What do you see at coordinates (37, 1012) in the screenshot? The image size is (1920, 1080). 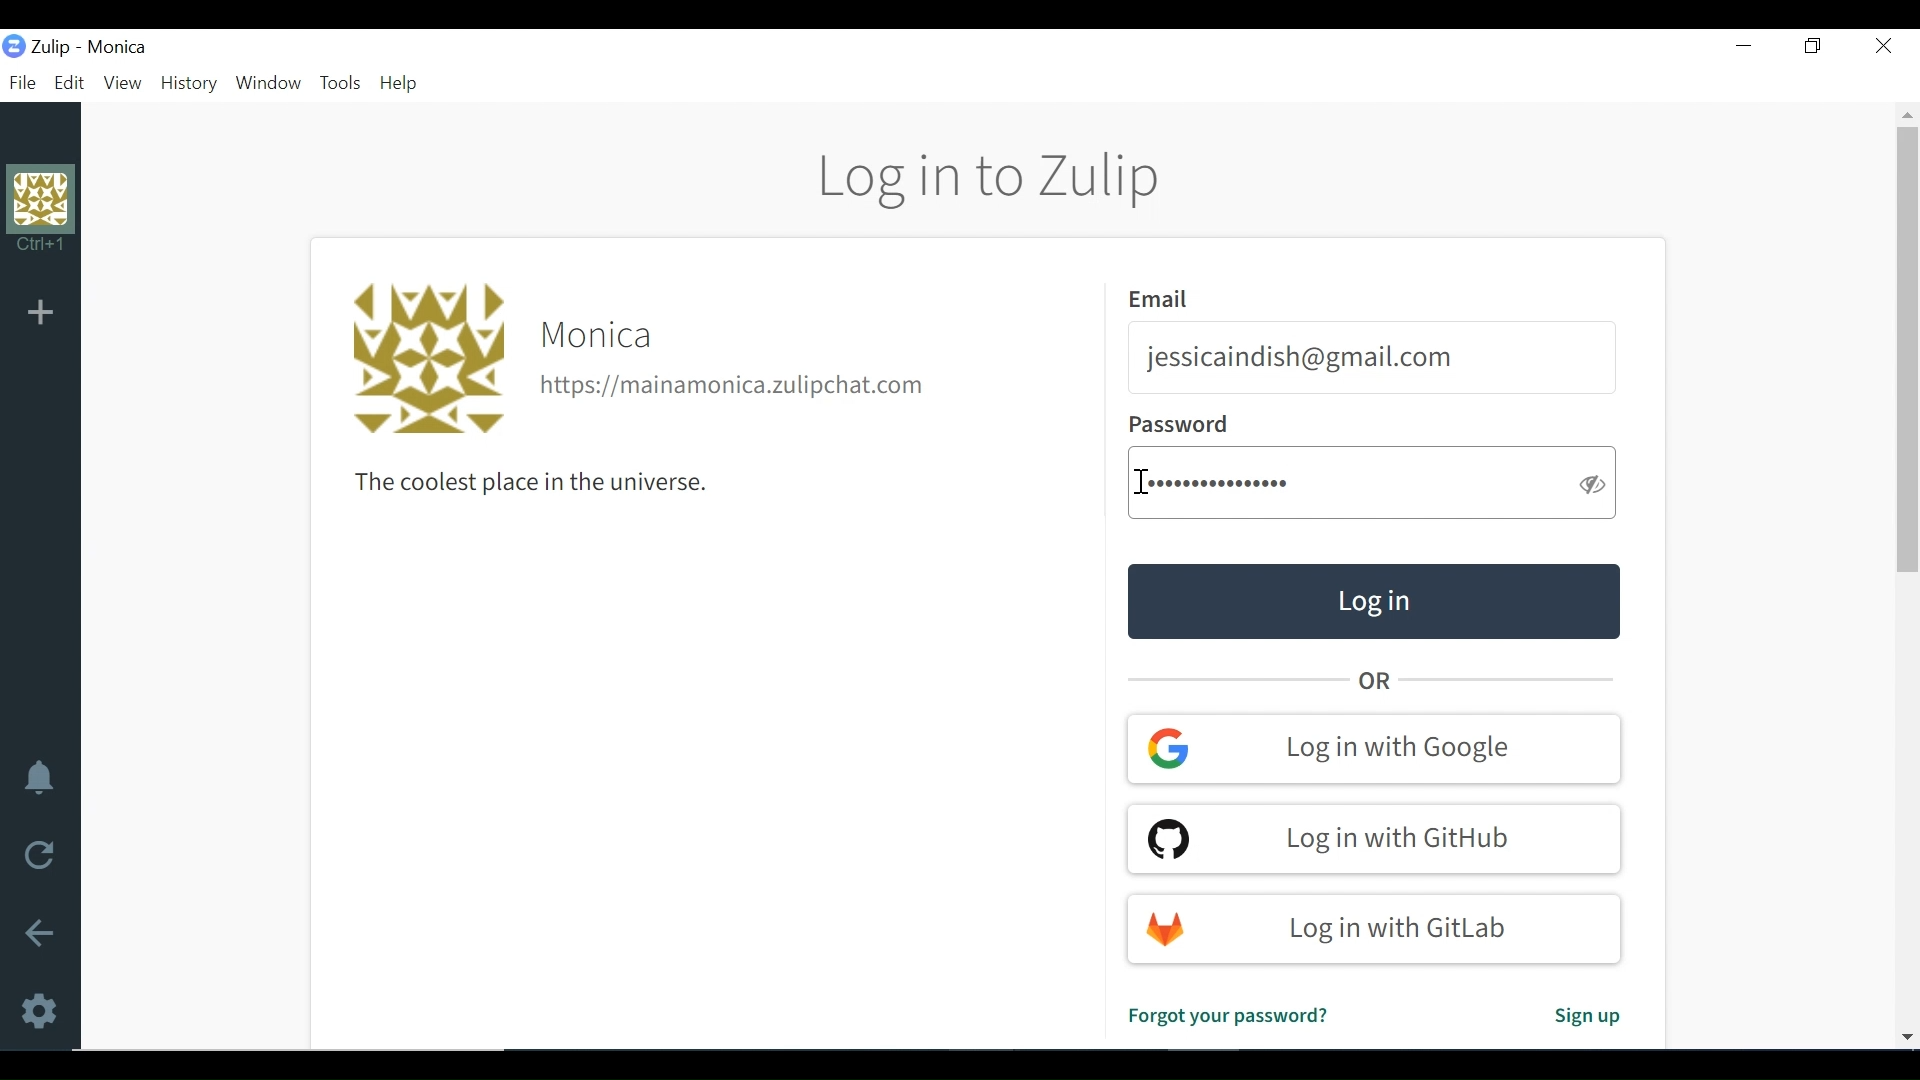 I see `Settings` at bounding box center [37, 1012].